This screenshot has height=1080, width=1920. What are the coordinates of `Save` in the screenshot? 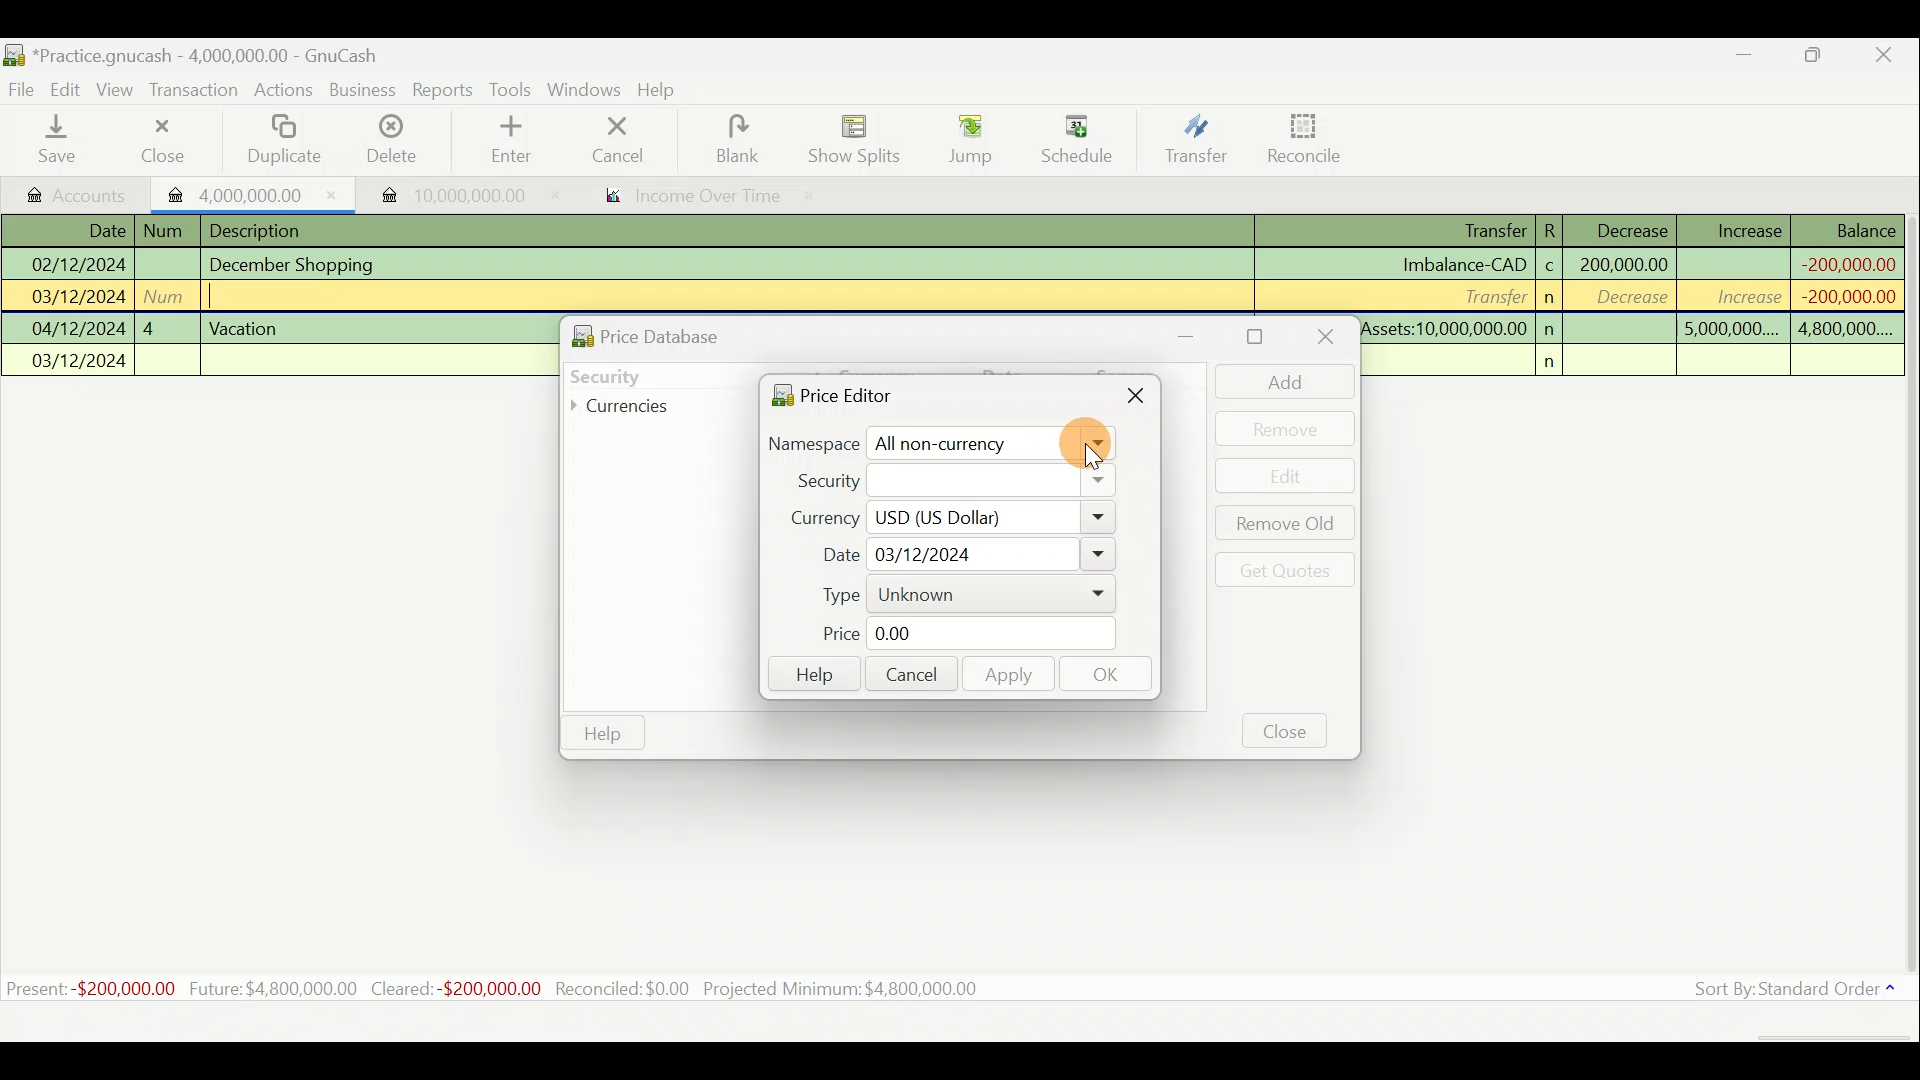 It's located at (61, 141).